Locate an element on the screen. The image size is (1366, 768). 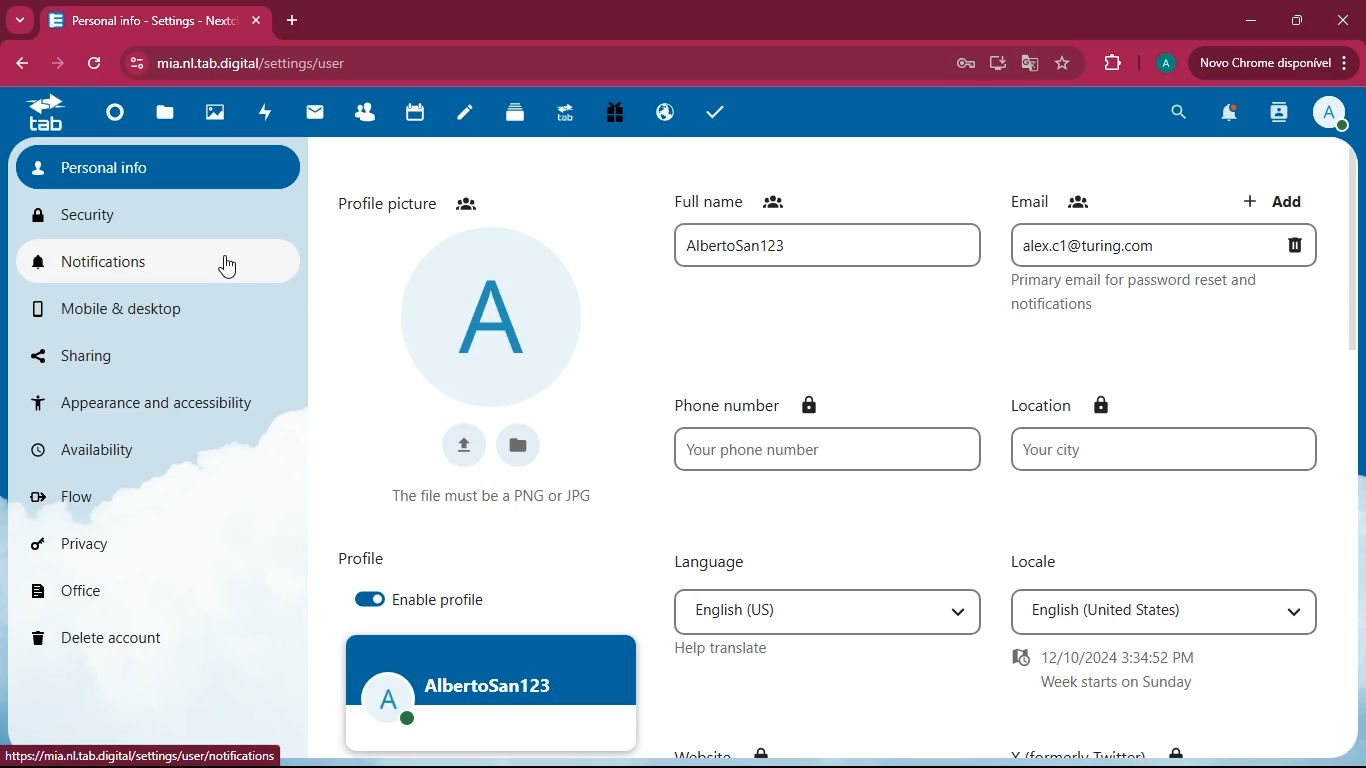
delete is located at coordinates (141, 635).